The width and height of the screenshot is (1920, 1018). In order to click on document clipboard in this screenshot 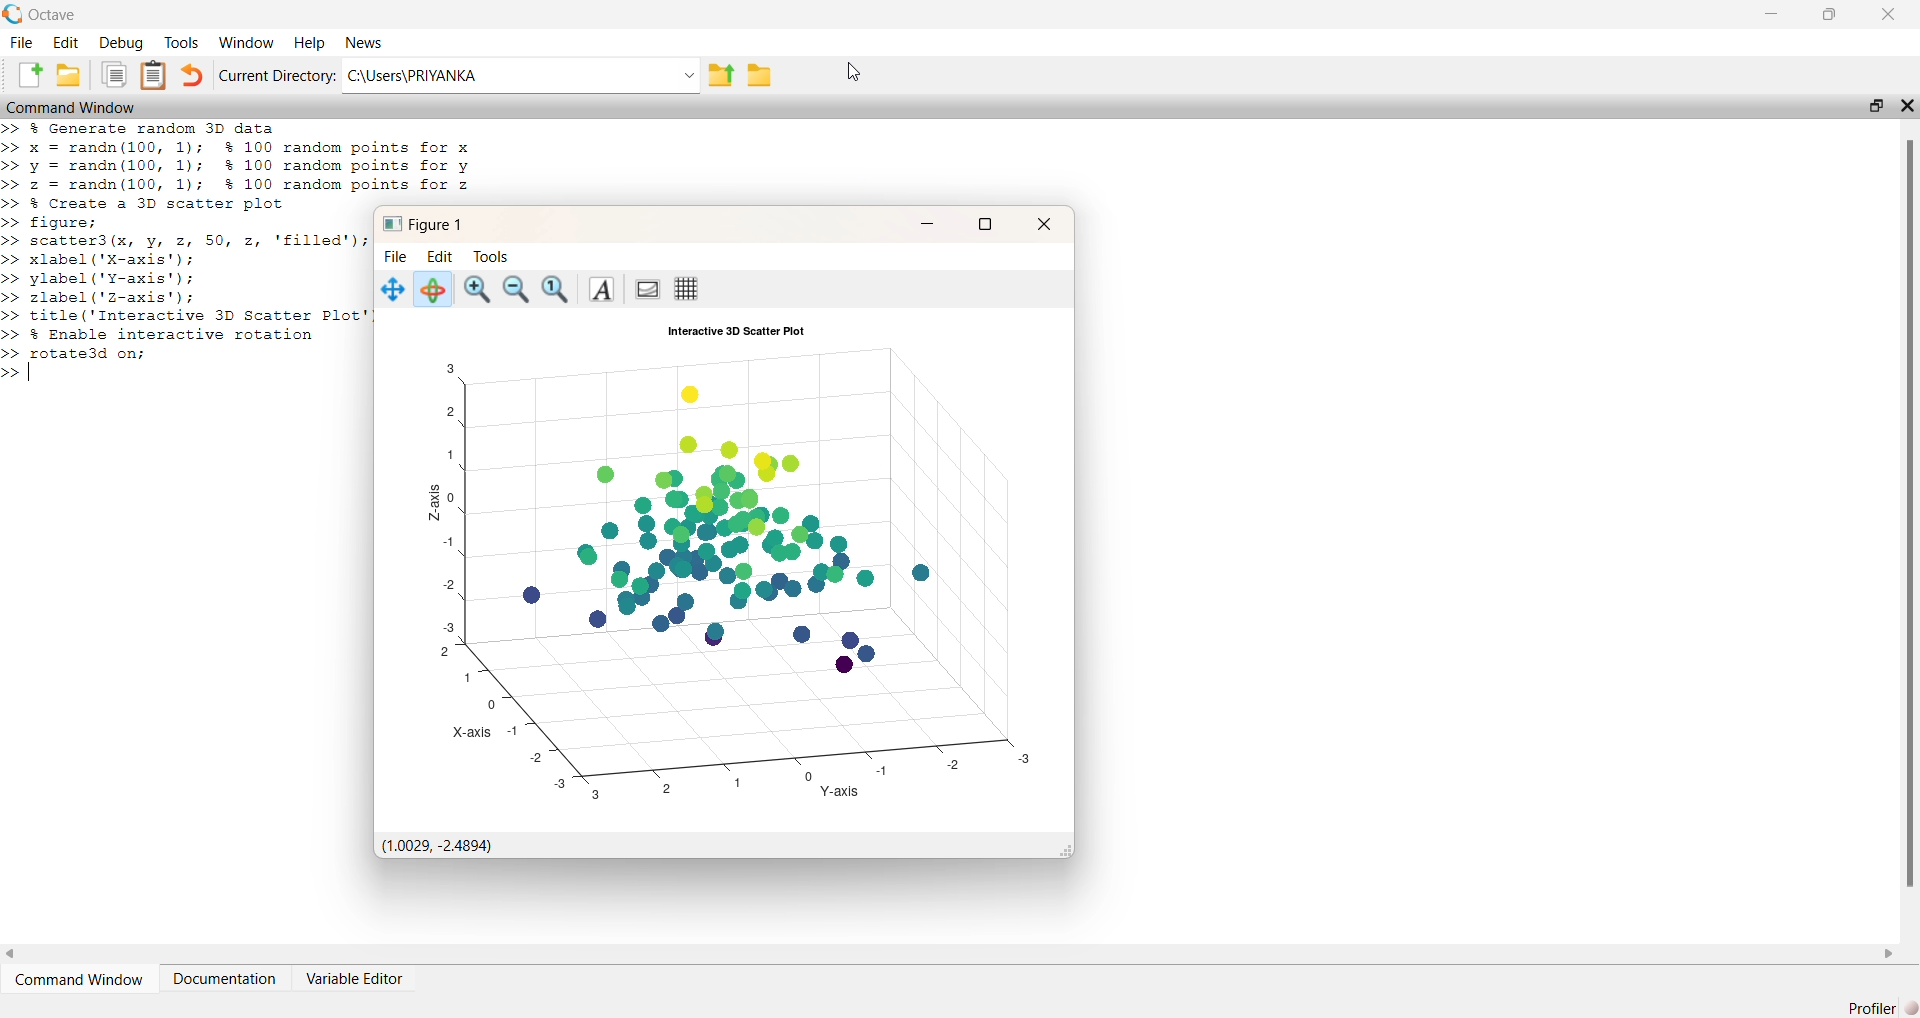, I will do `click(153, 75)`.